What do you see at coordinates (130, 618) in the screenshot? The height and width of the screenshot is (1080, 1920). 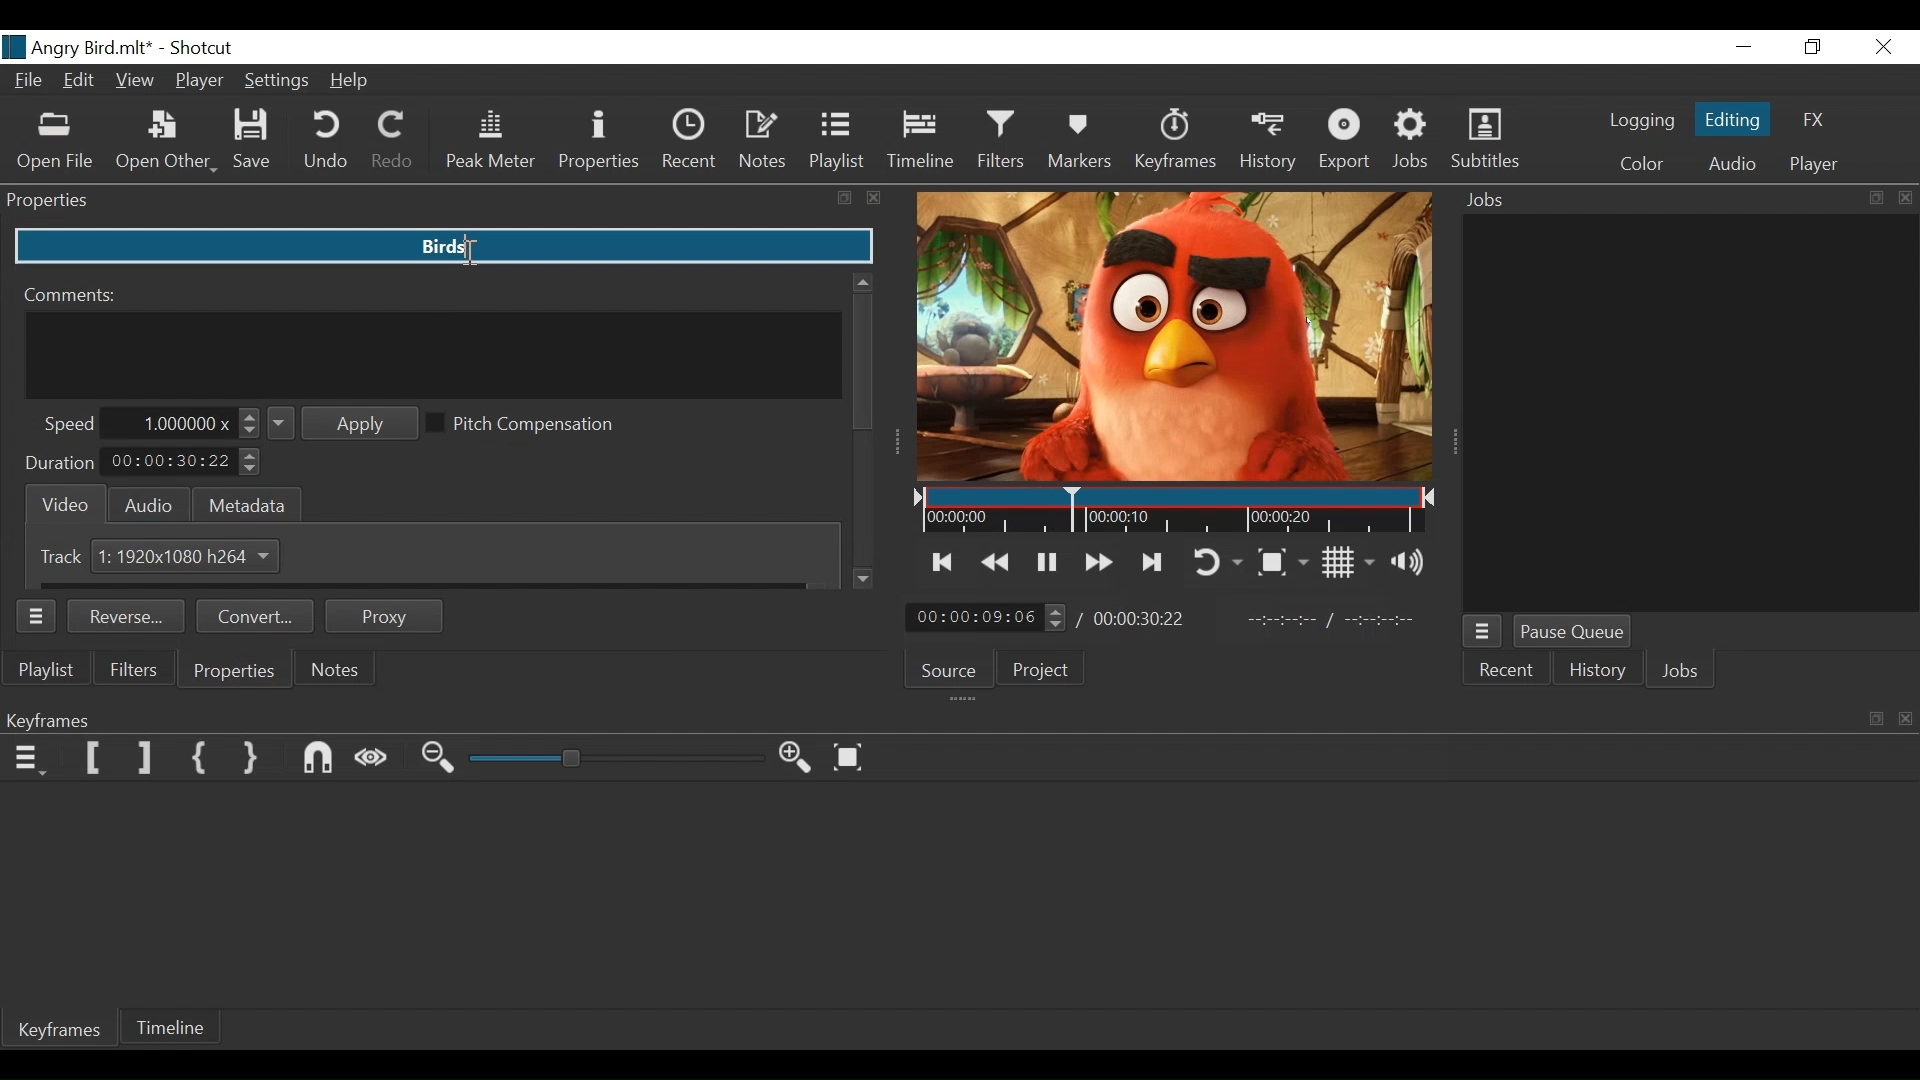 I see `Reverse` at bounding box center [130, 618].